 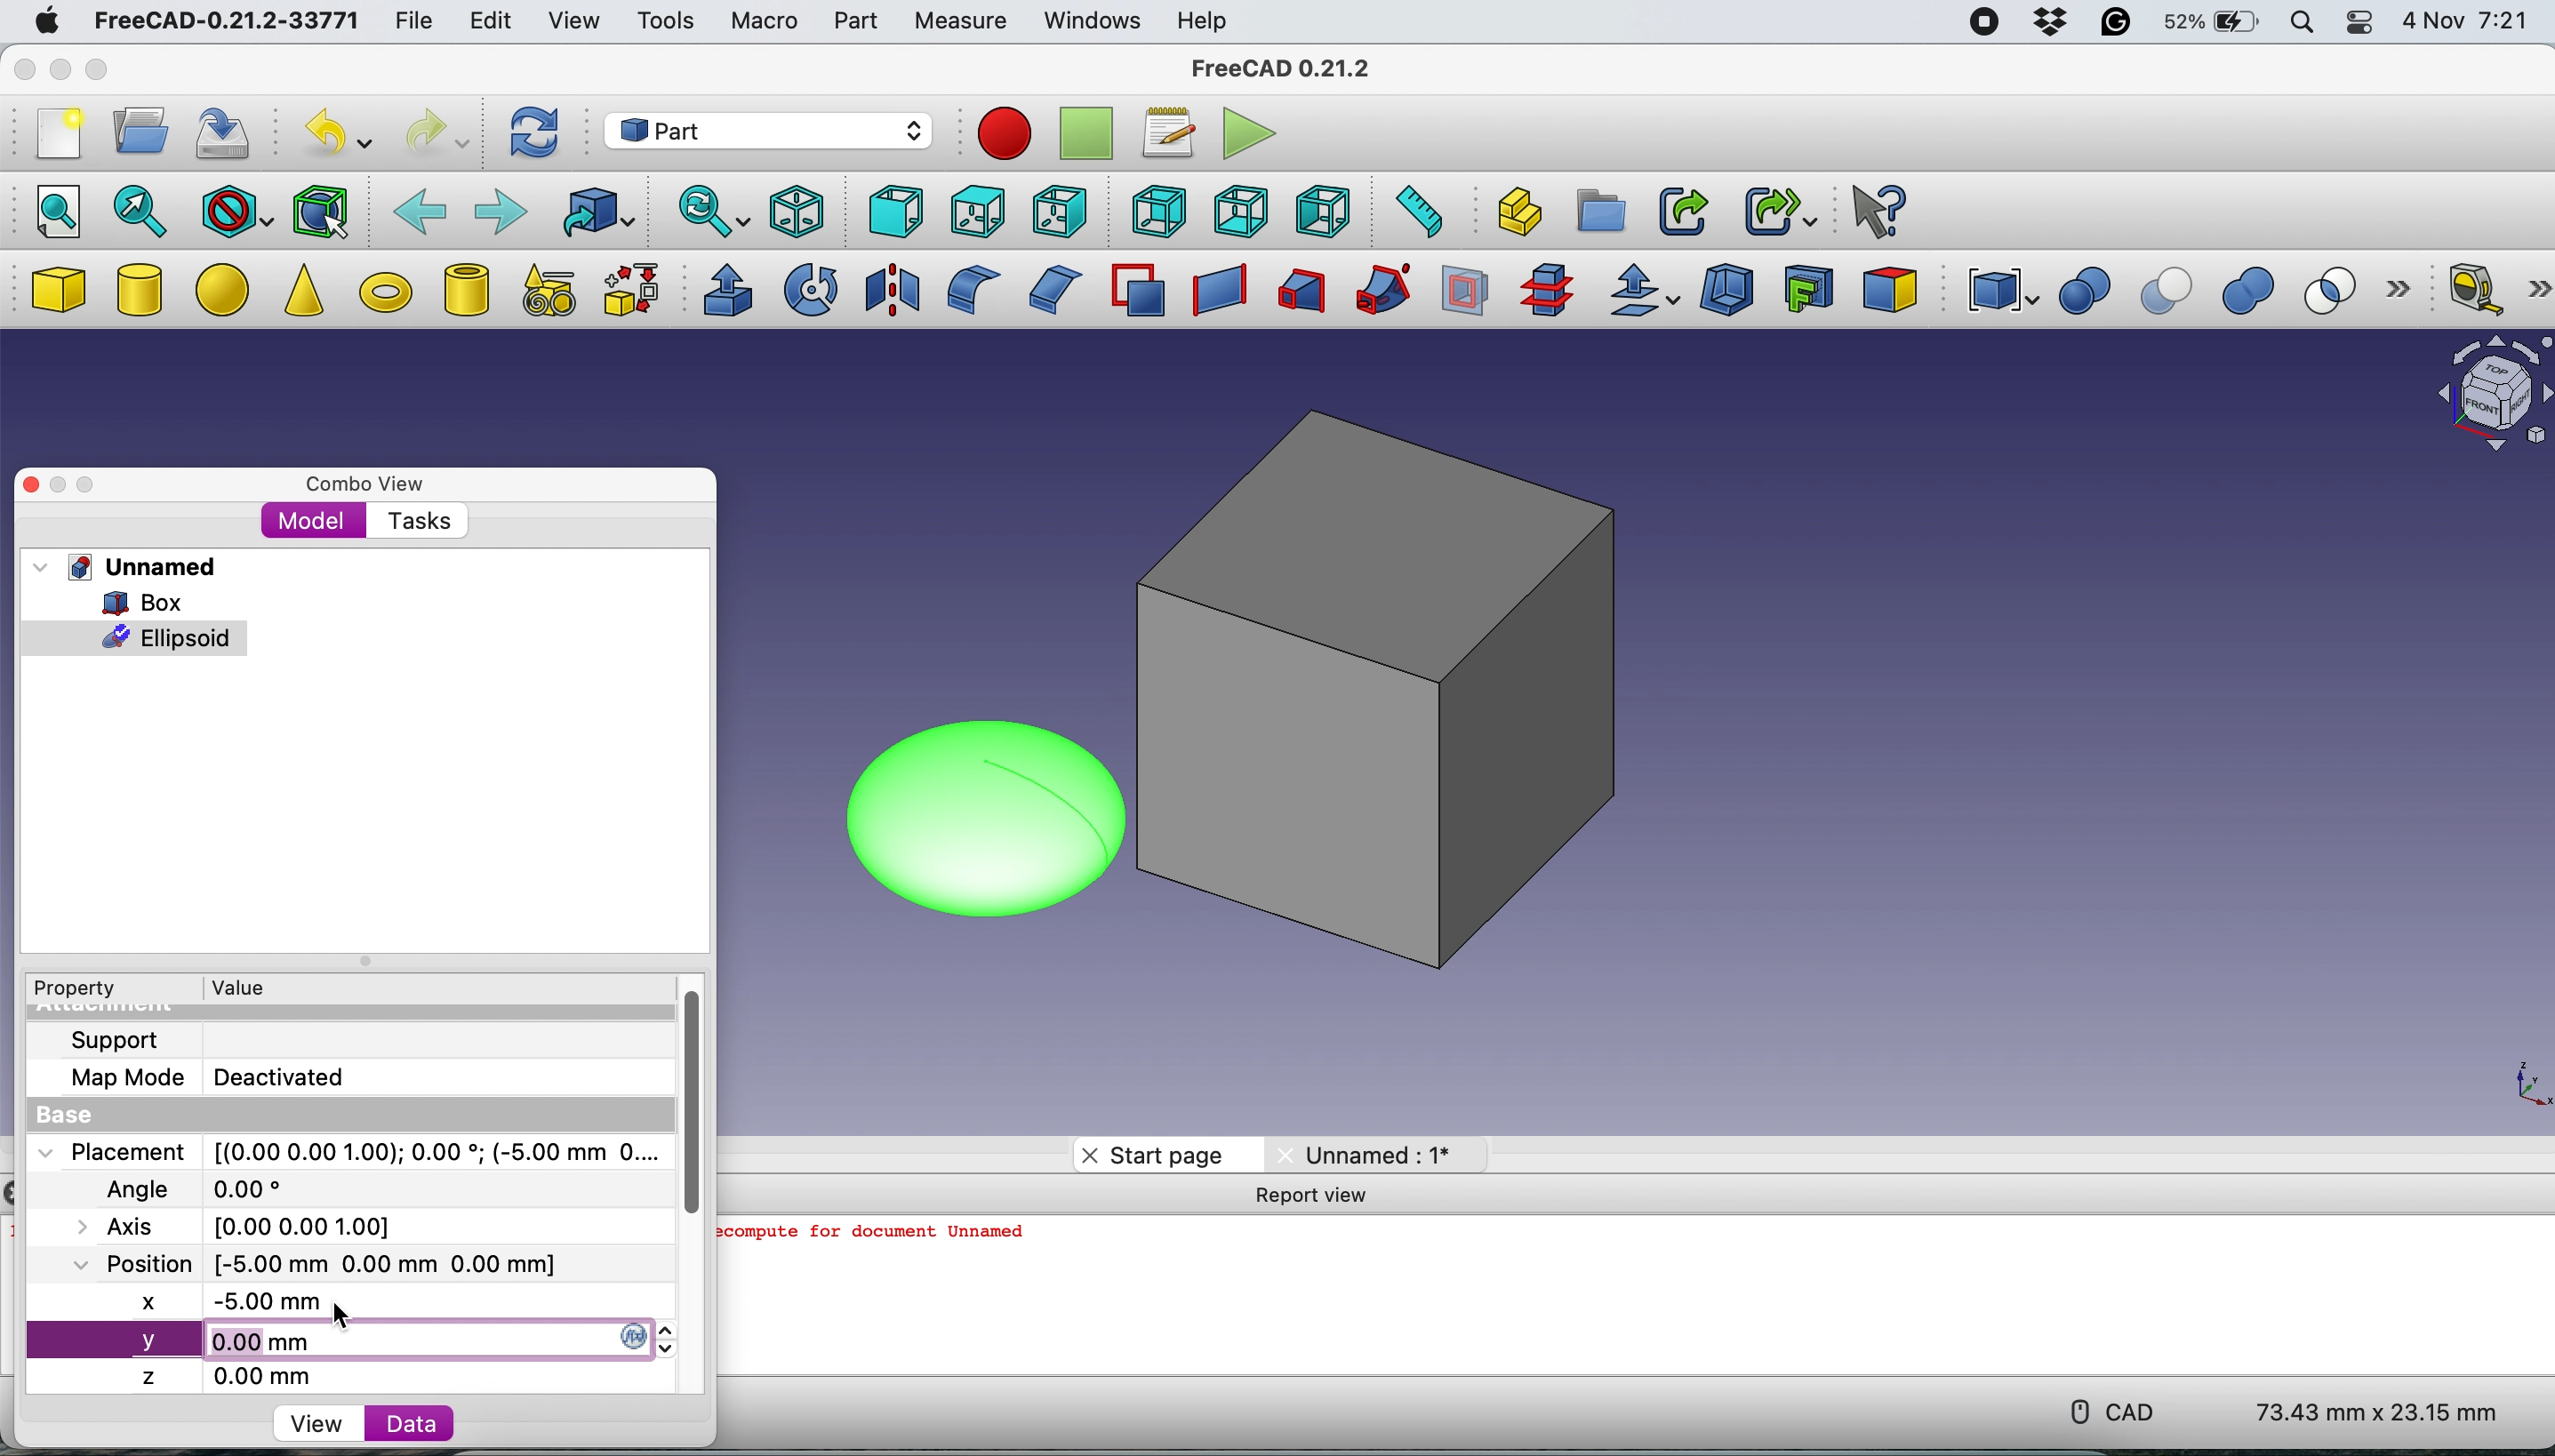 What do you see at coordinates (1375, 291) in the screenshot?
I see `sweep` at bounding box center [1375, 291].